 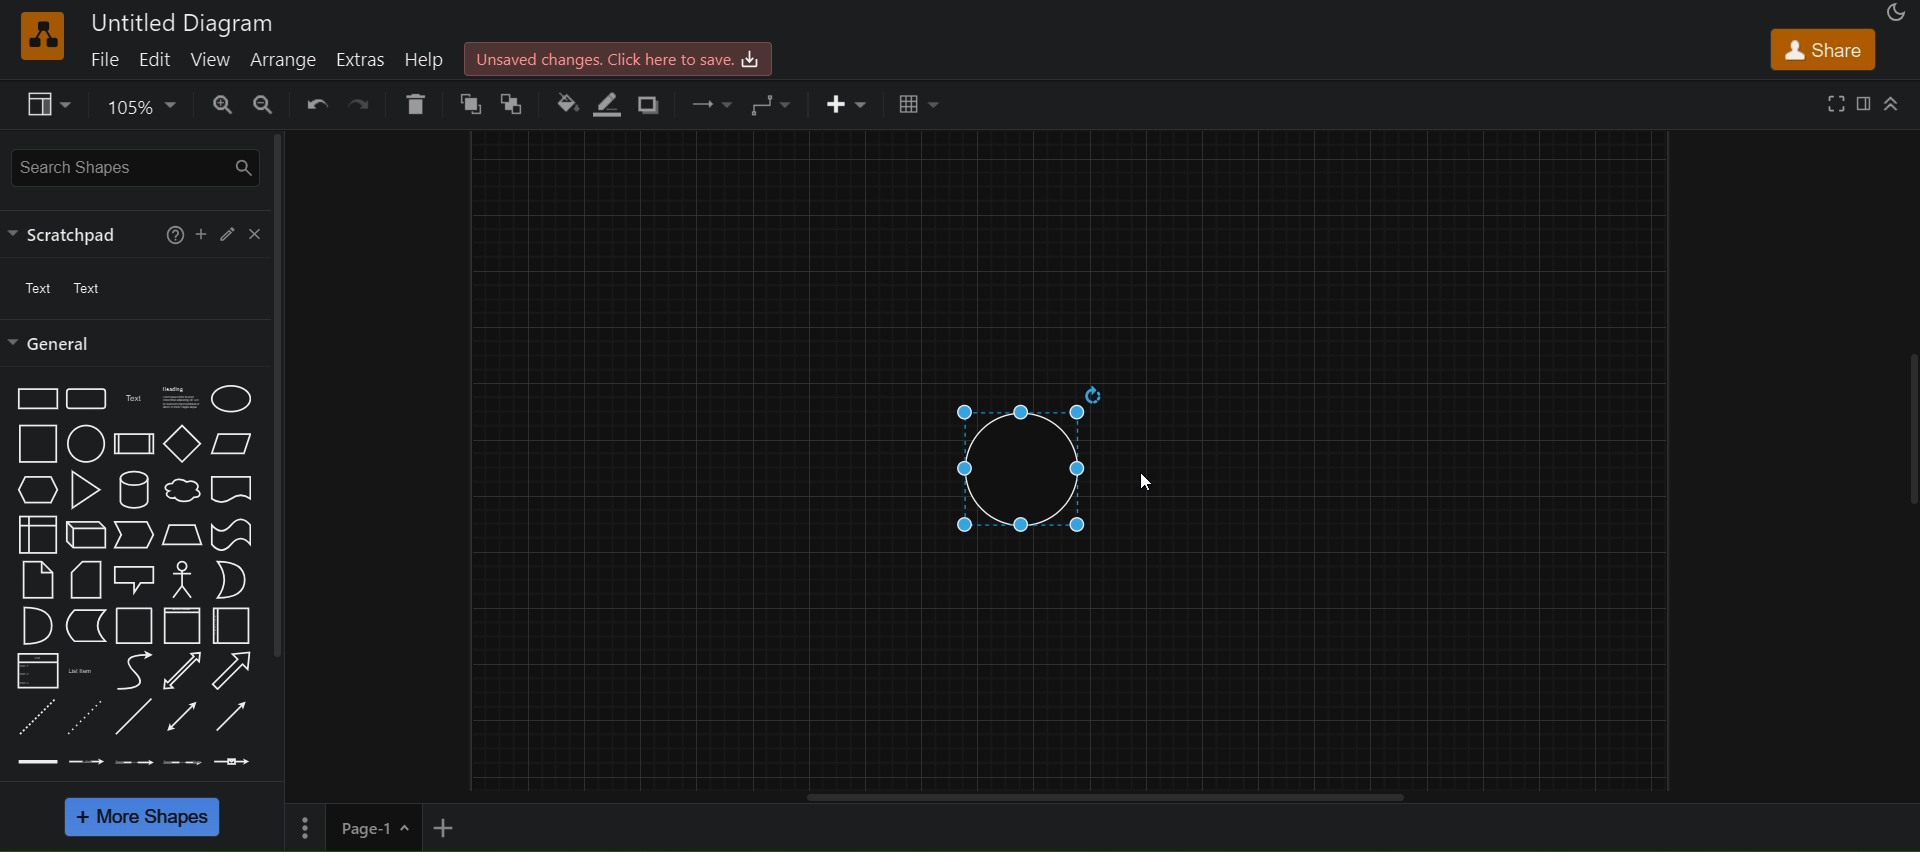 What do you see at coordinates (233, 447) in the screenshot?
I see `parallelogram` at bounding box center [233, 447].